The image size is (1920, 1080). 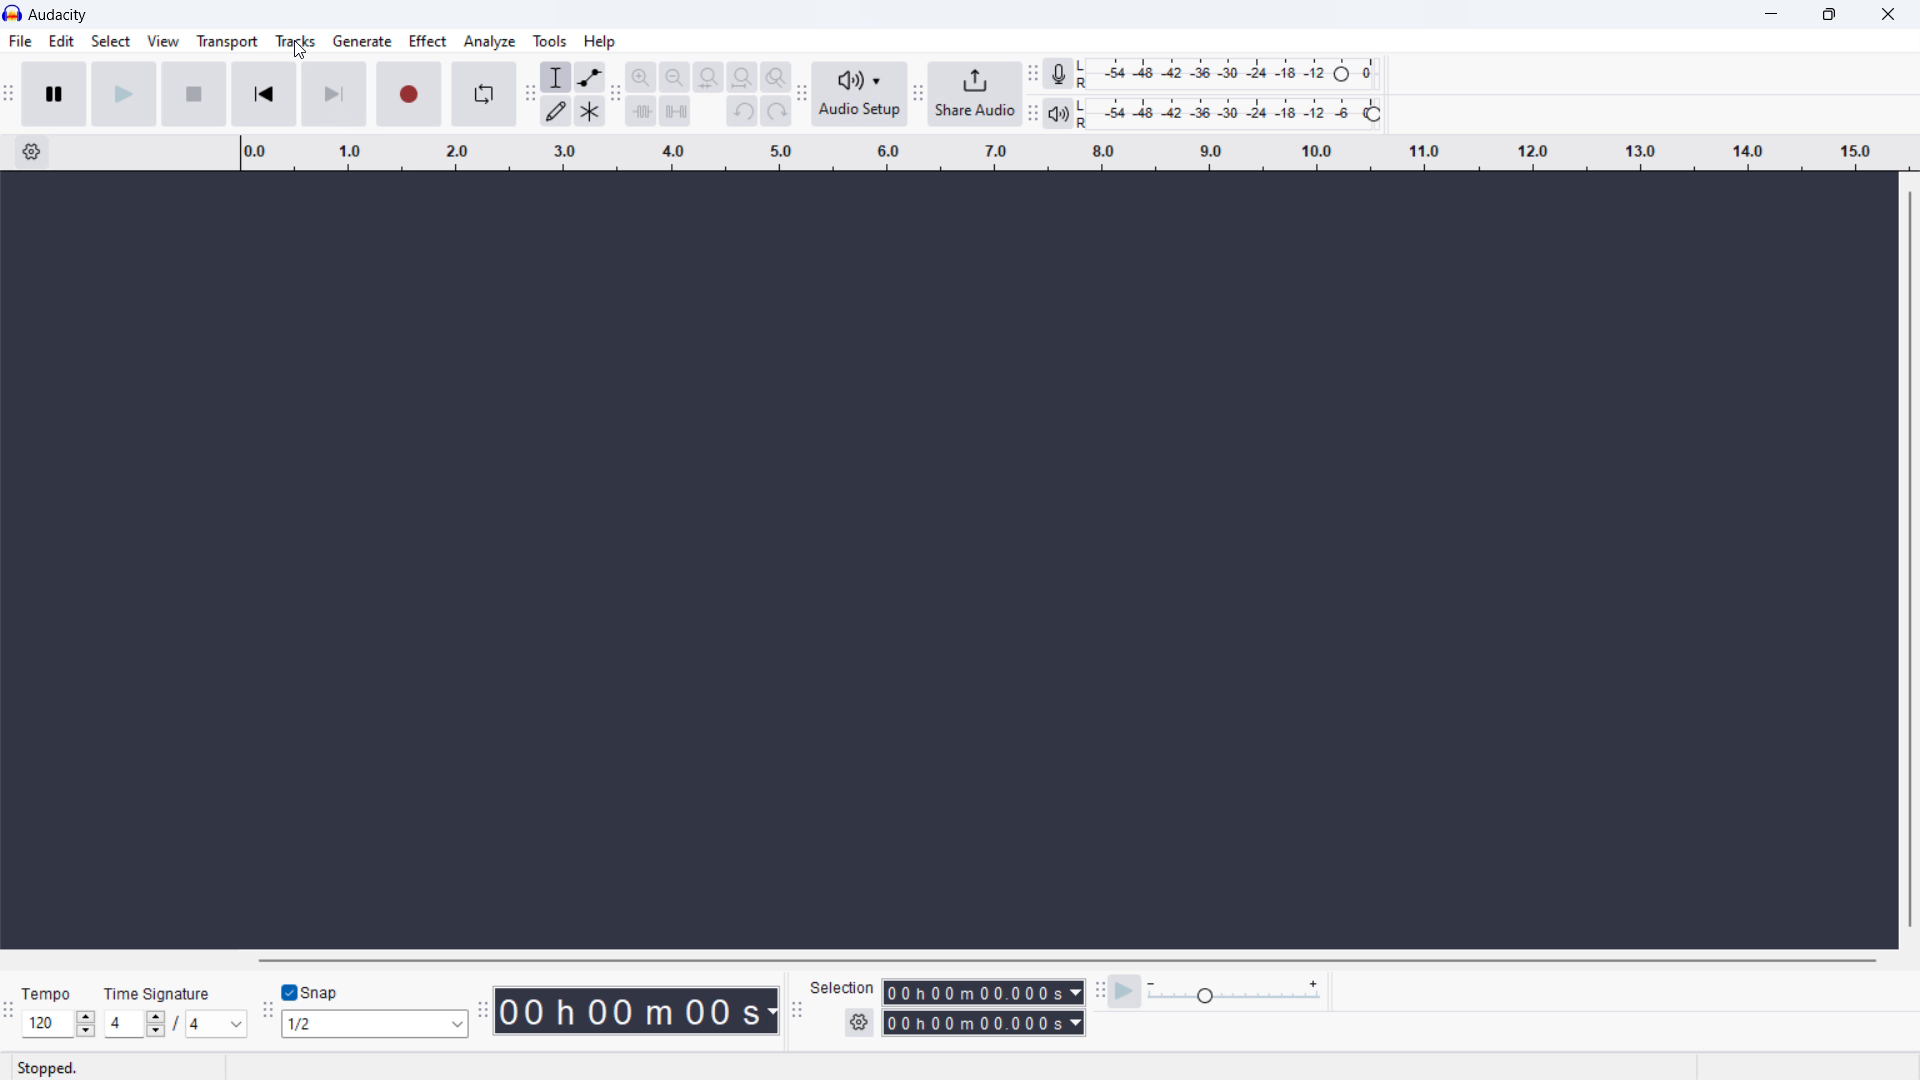 I want to click on view, so click(x=162, y=40).